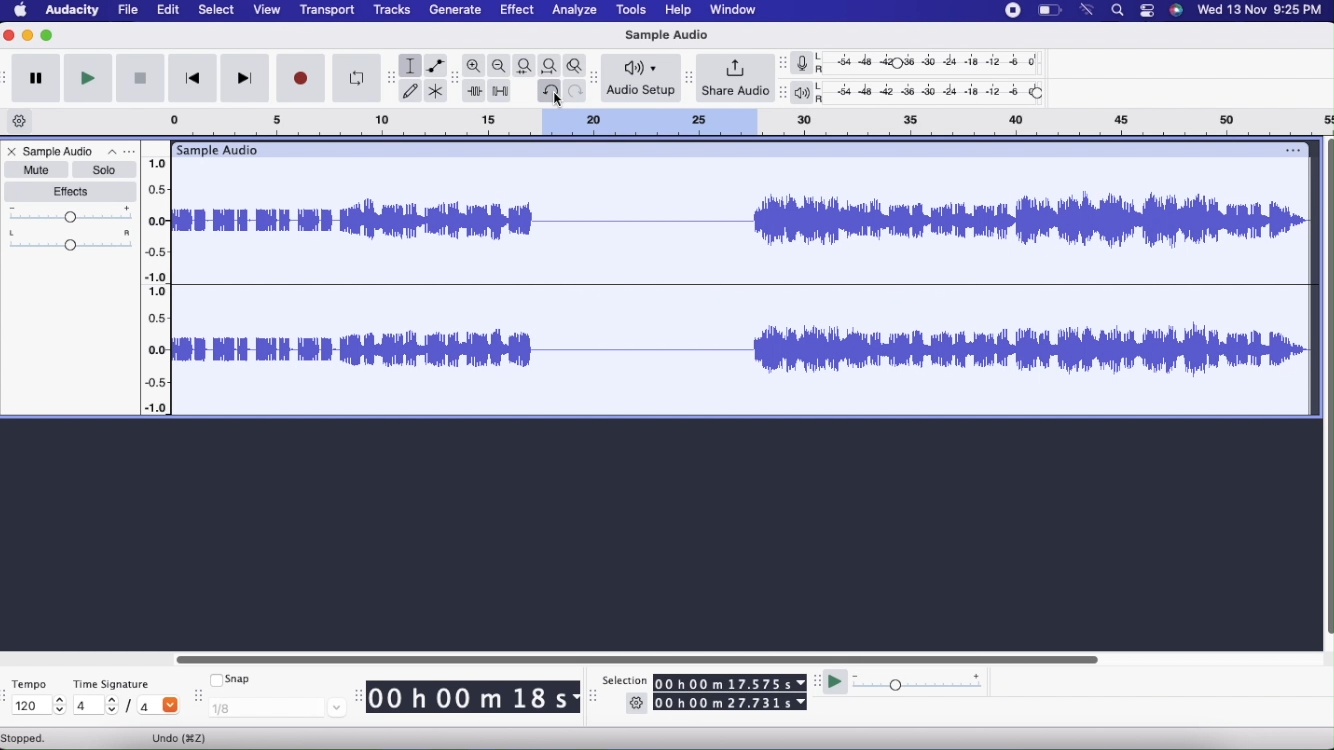 Image resolution: width=1334 pixels, height=750 pixels. I want to click on Select, so click(217, 10).